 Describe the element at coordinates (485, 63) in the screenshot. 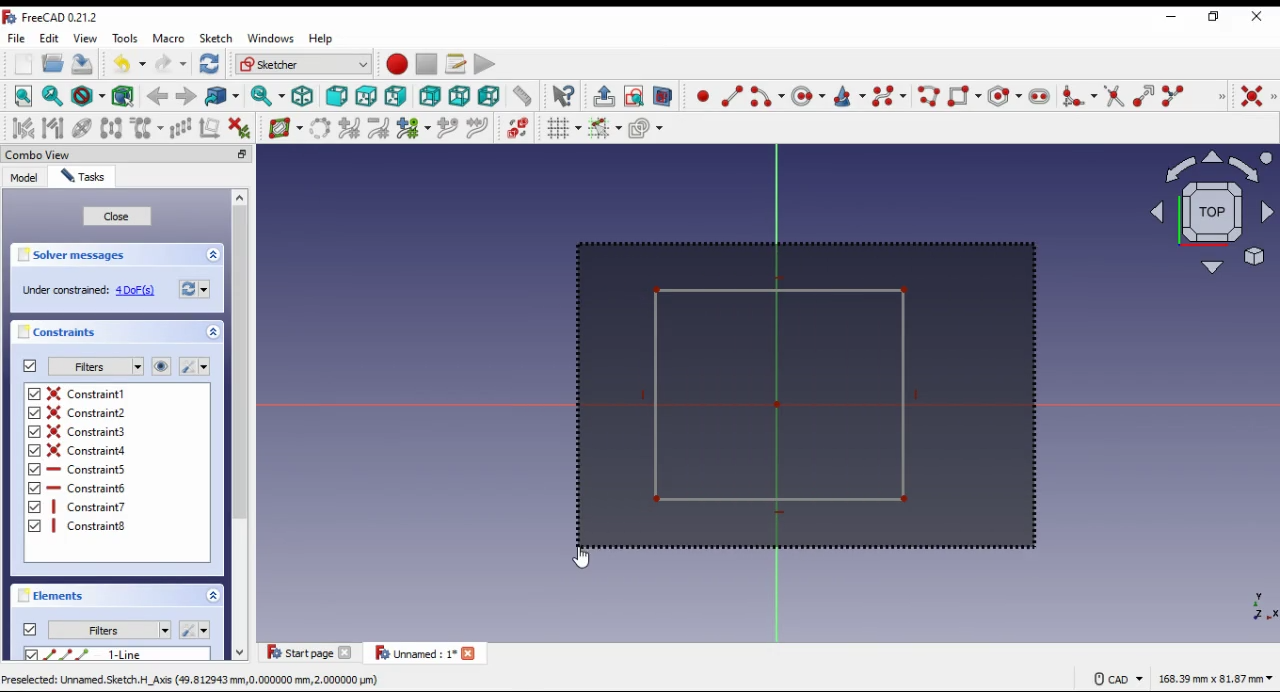

I see `execute macro` at that location.